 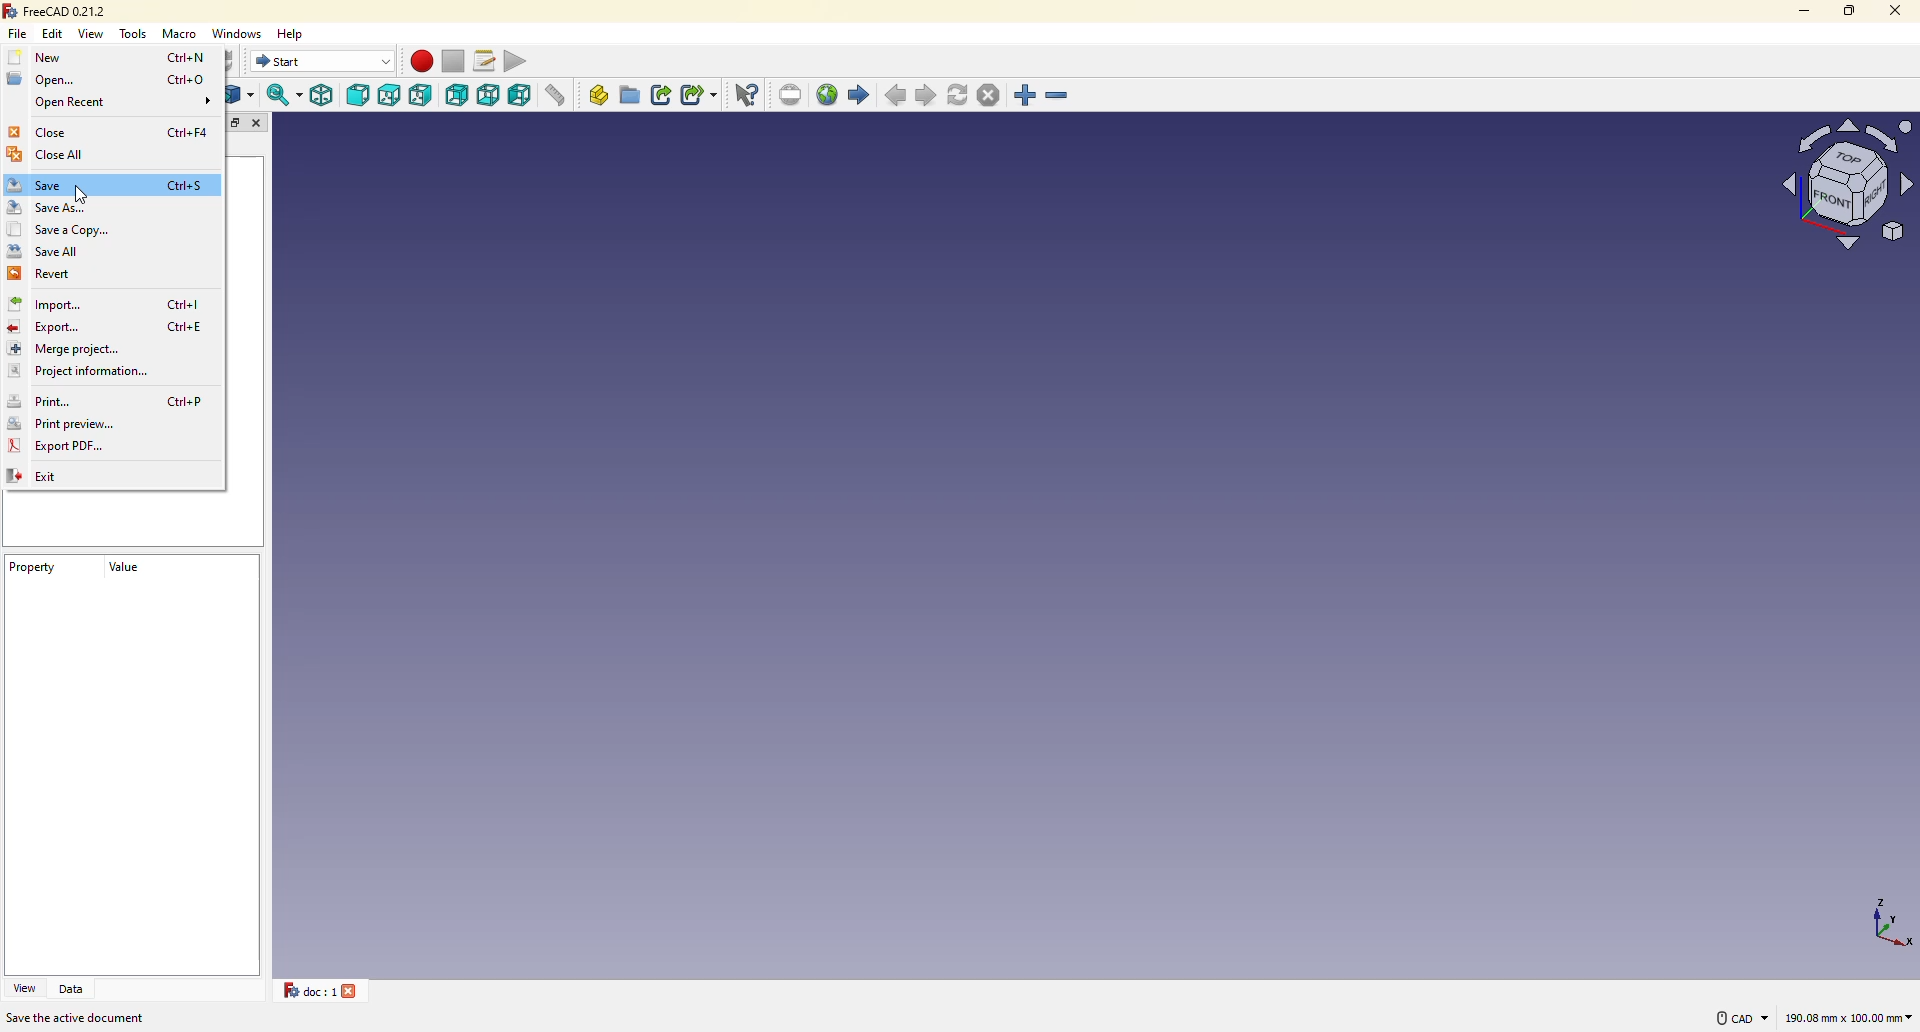 I want to click on start page, so click(x=859, y=95).